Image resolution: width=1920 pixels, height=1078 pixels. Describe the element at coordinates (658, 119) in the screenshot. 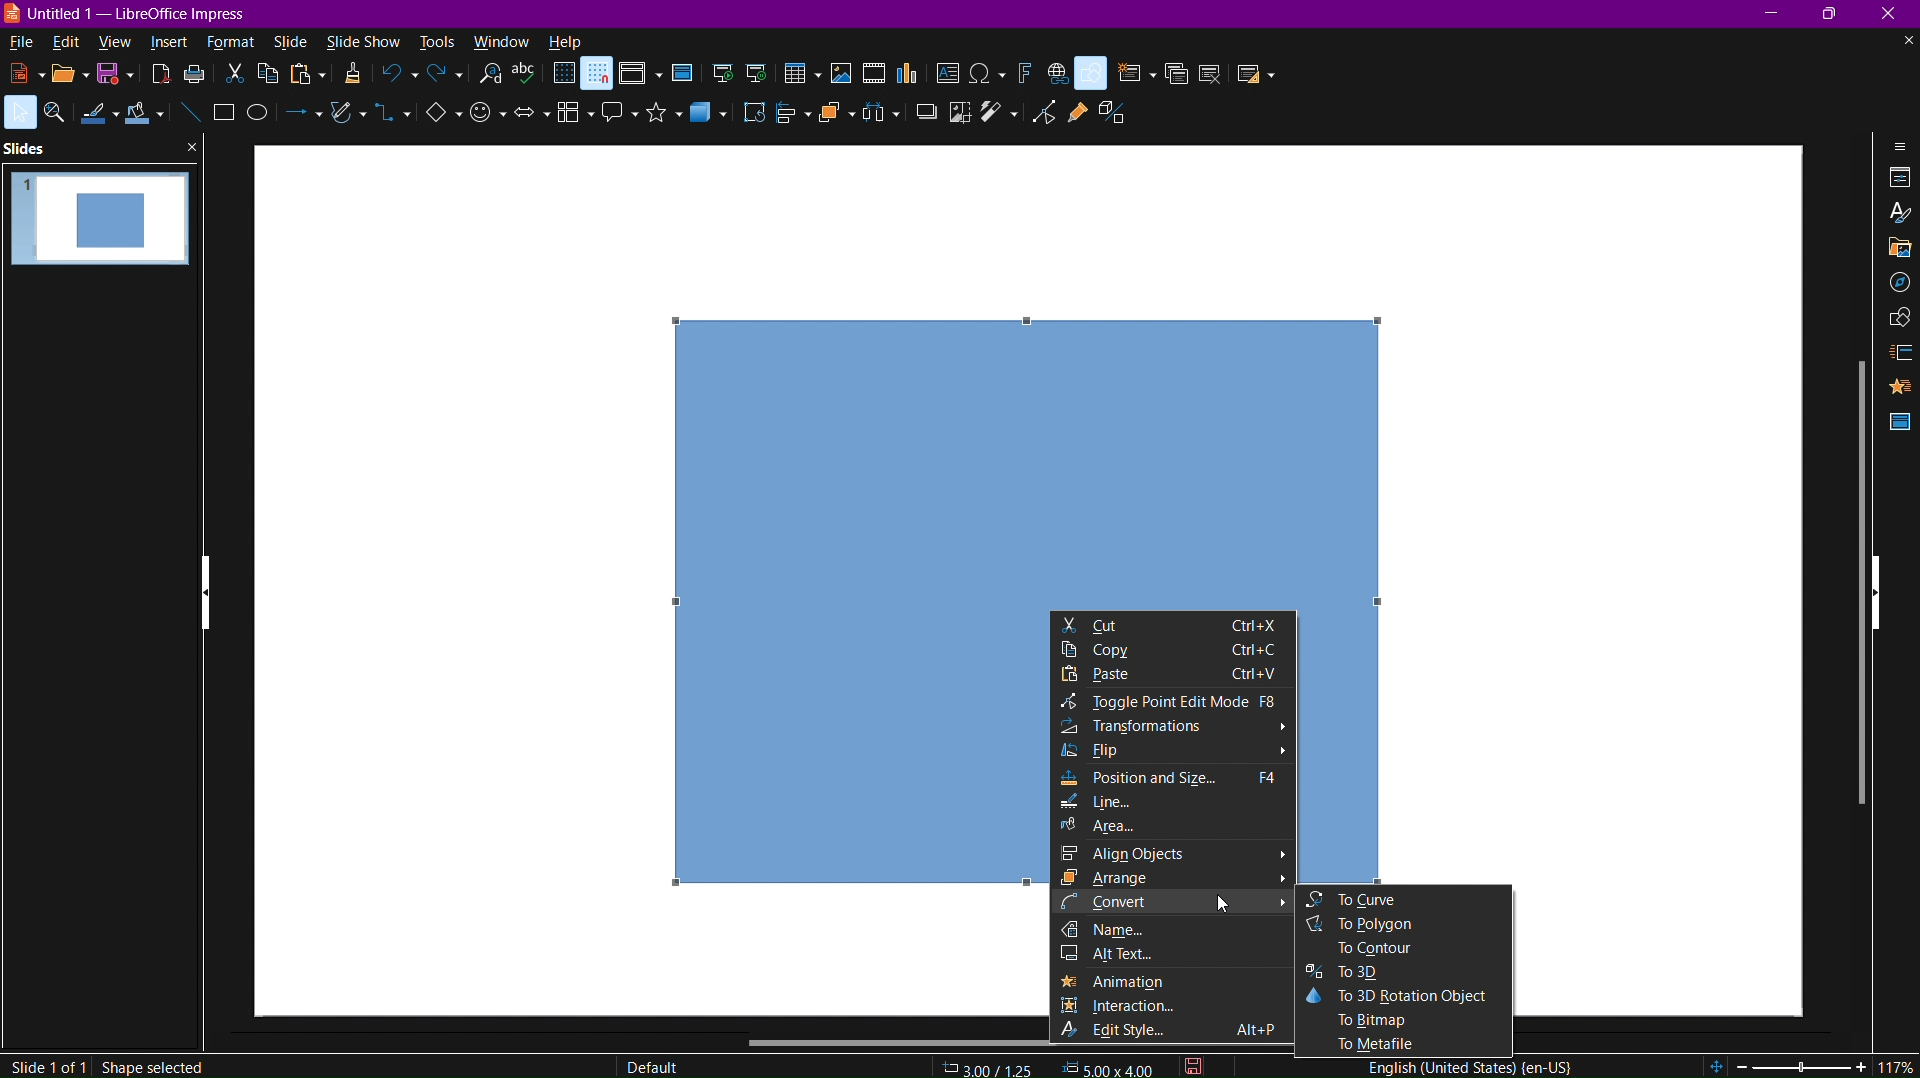

I see `Stars and Banners` at that location.